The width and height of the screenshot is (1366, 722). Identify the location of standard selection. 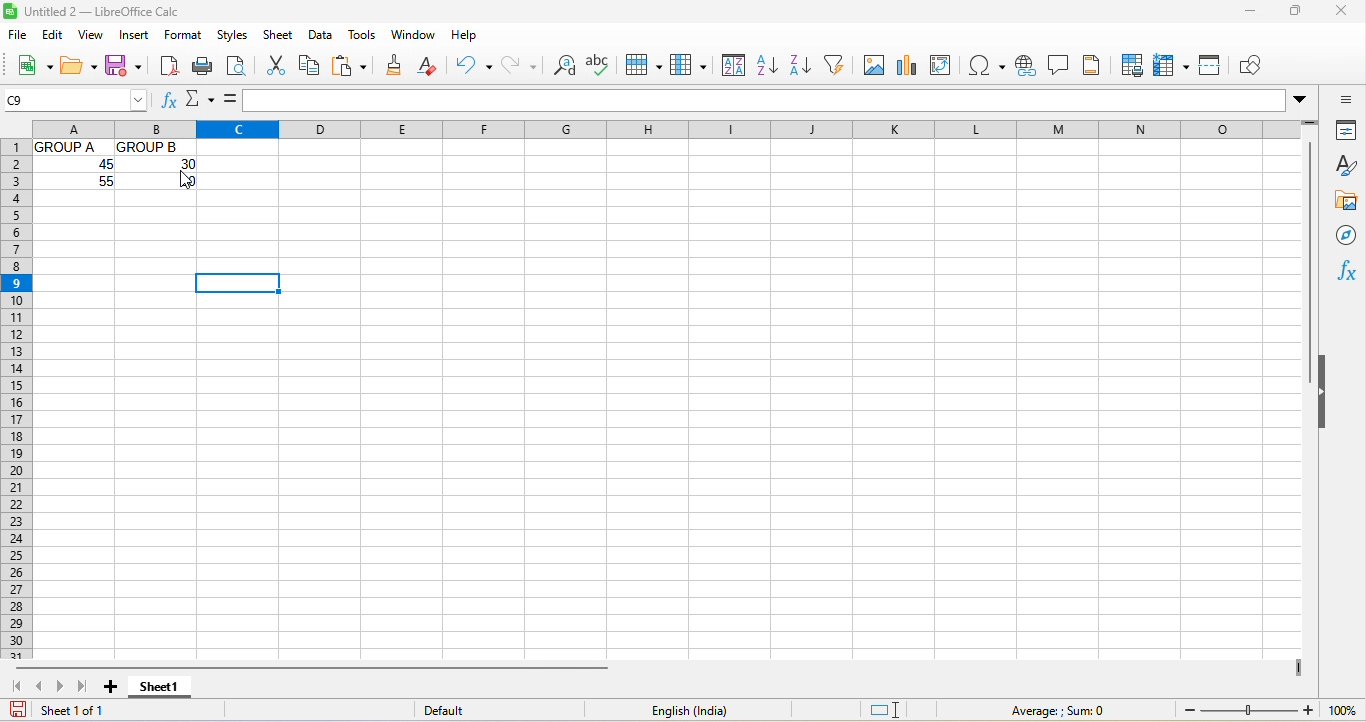
(882, 708).